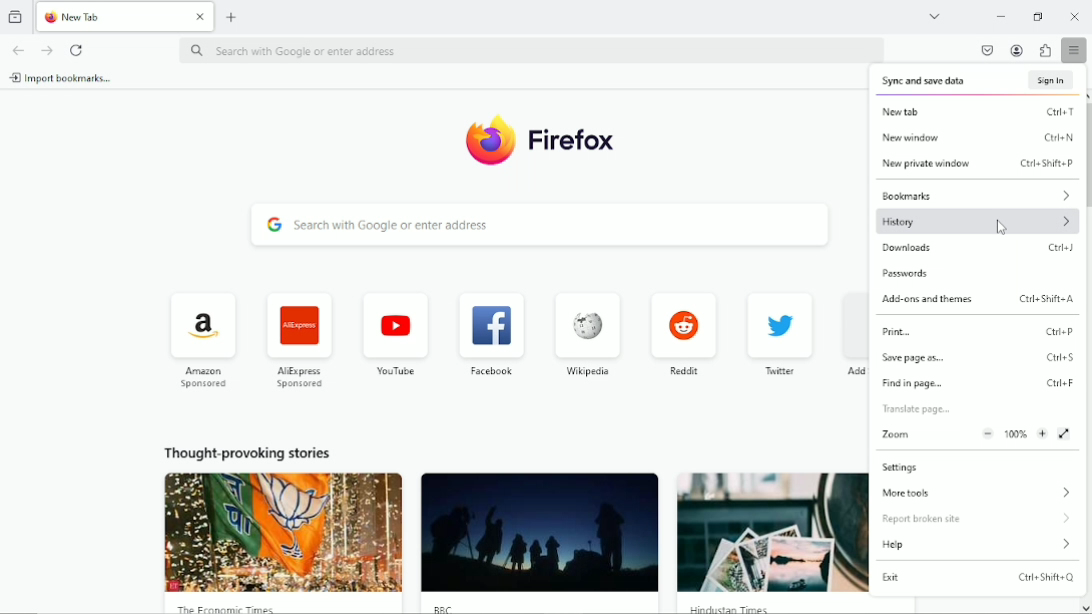  I want to click on extensions, so click(1045, 50).